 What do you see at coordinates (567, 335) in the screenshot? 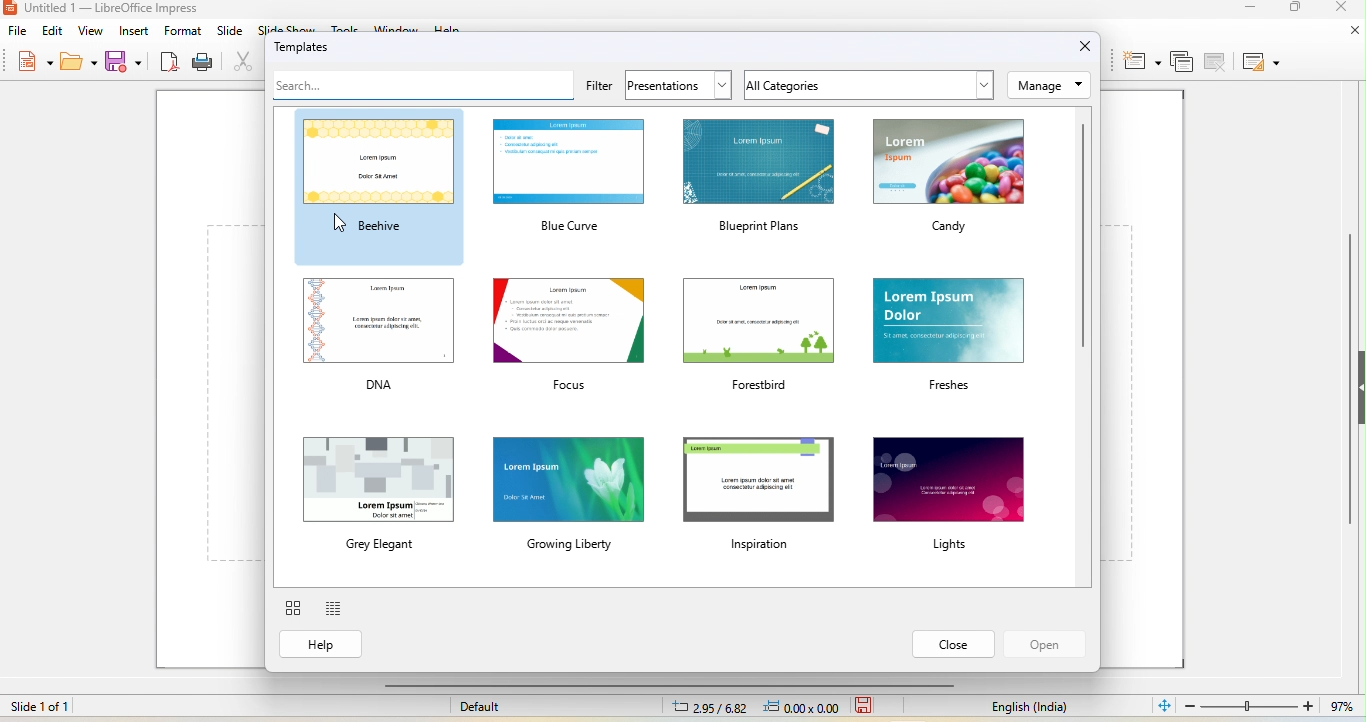
I see `focus` at bounding box center [567, 335].